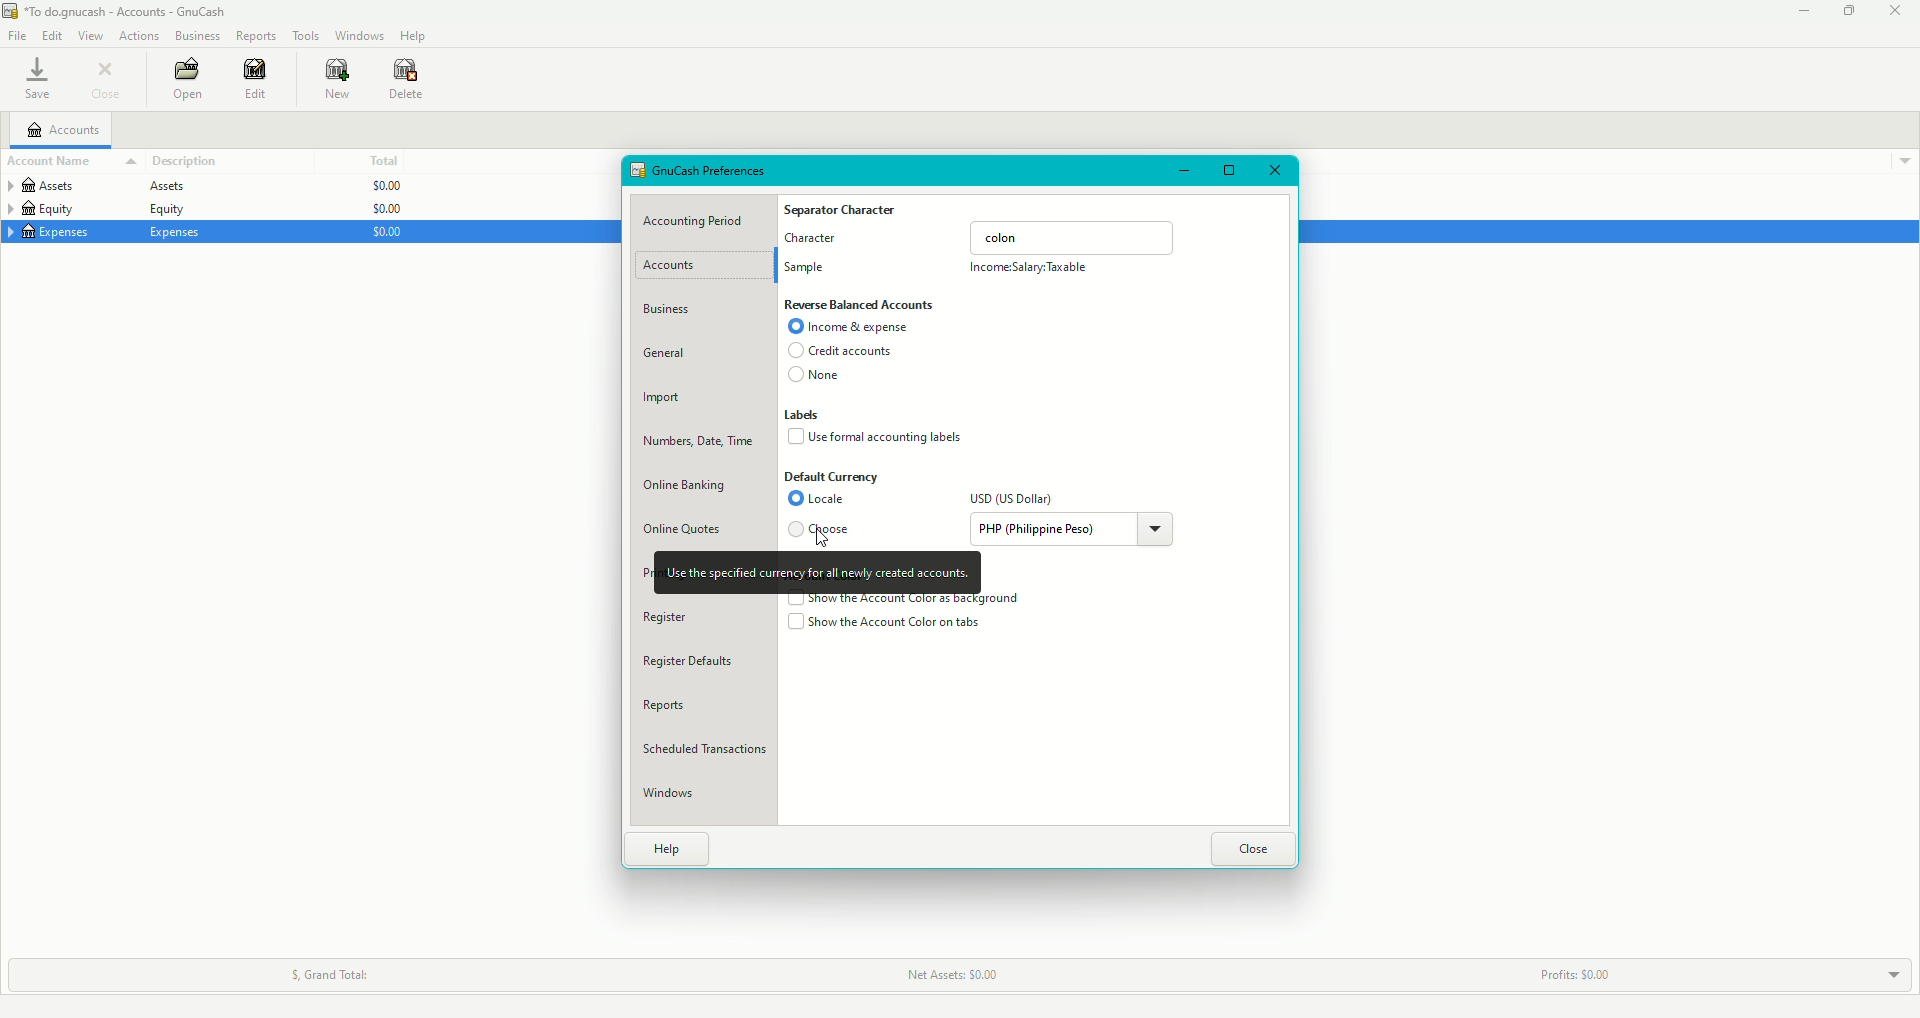 The height and width of the screenshot is (1018, 1920). Describe the element at coordinates (663, 706) in the screenshot. I see `Reports` at that location.